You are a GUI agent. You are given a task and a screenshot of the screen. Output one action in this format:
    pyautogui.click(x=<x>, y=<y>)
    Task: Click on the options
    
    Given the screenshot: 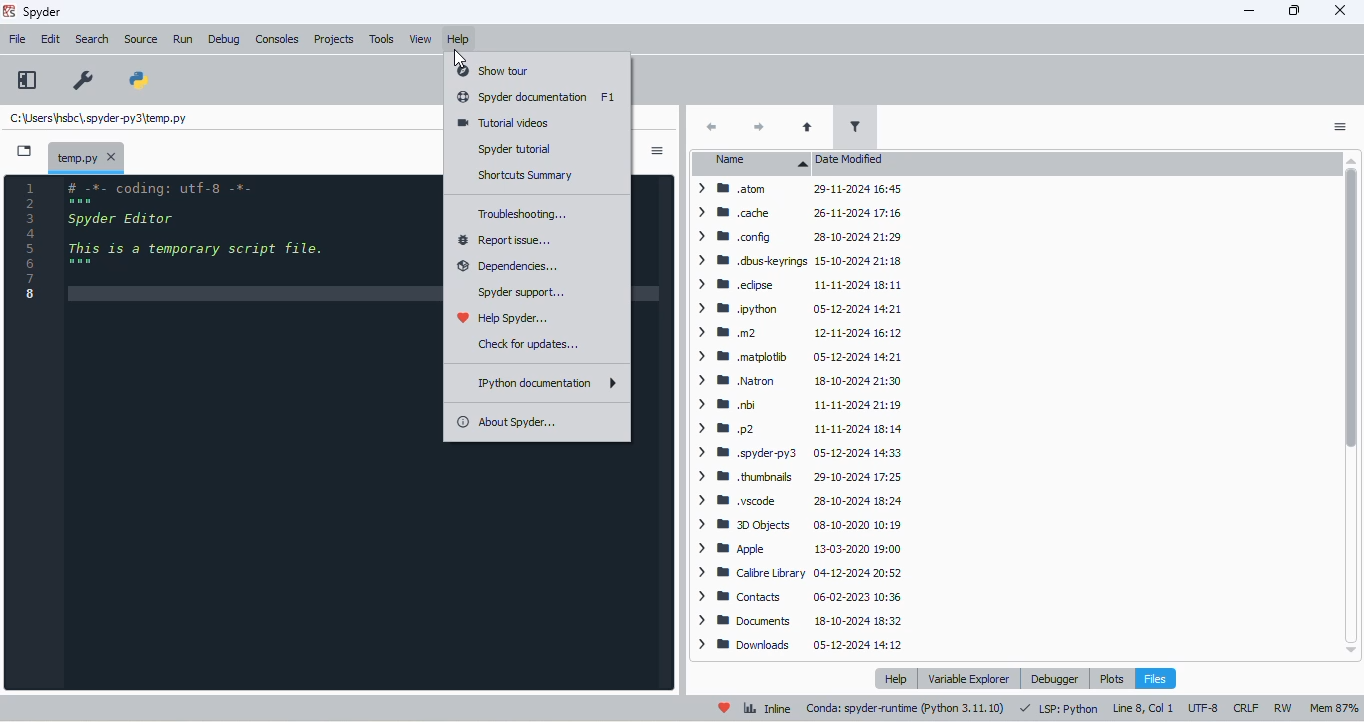 What is the action you would take?
    pyautogui.click(x=657, y=151)
    